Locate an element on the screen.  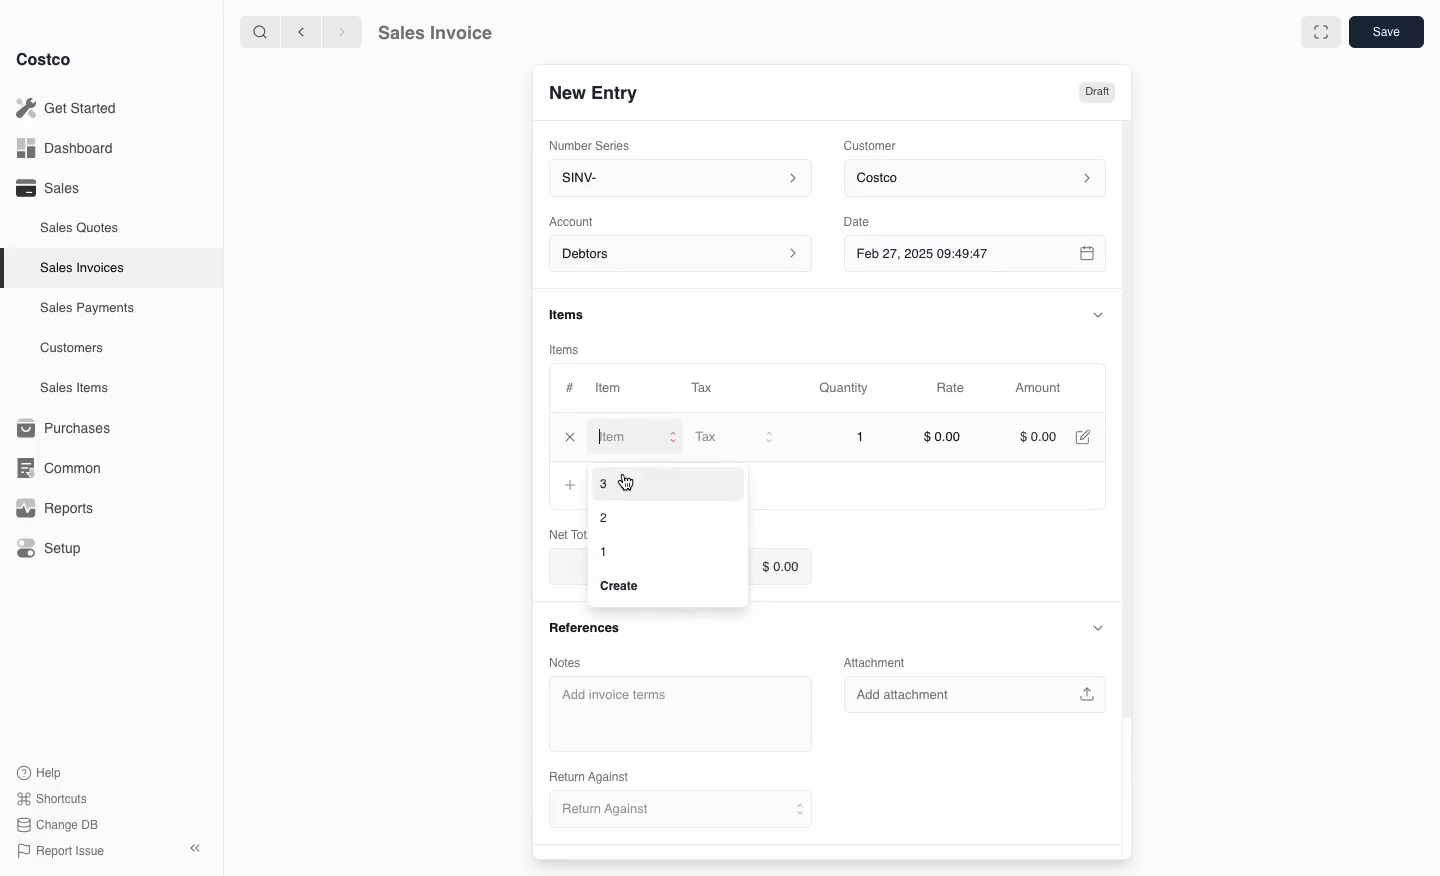
Customer is located at coordinates (871, 144).